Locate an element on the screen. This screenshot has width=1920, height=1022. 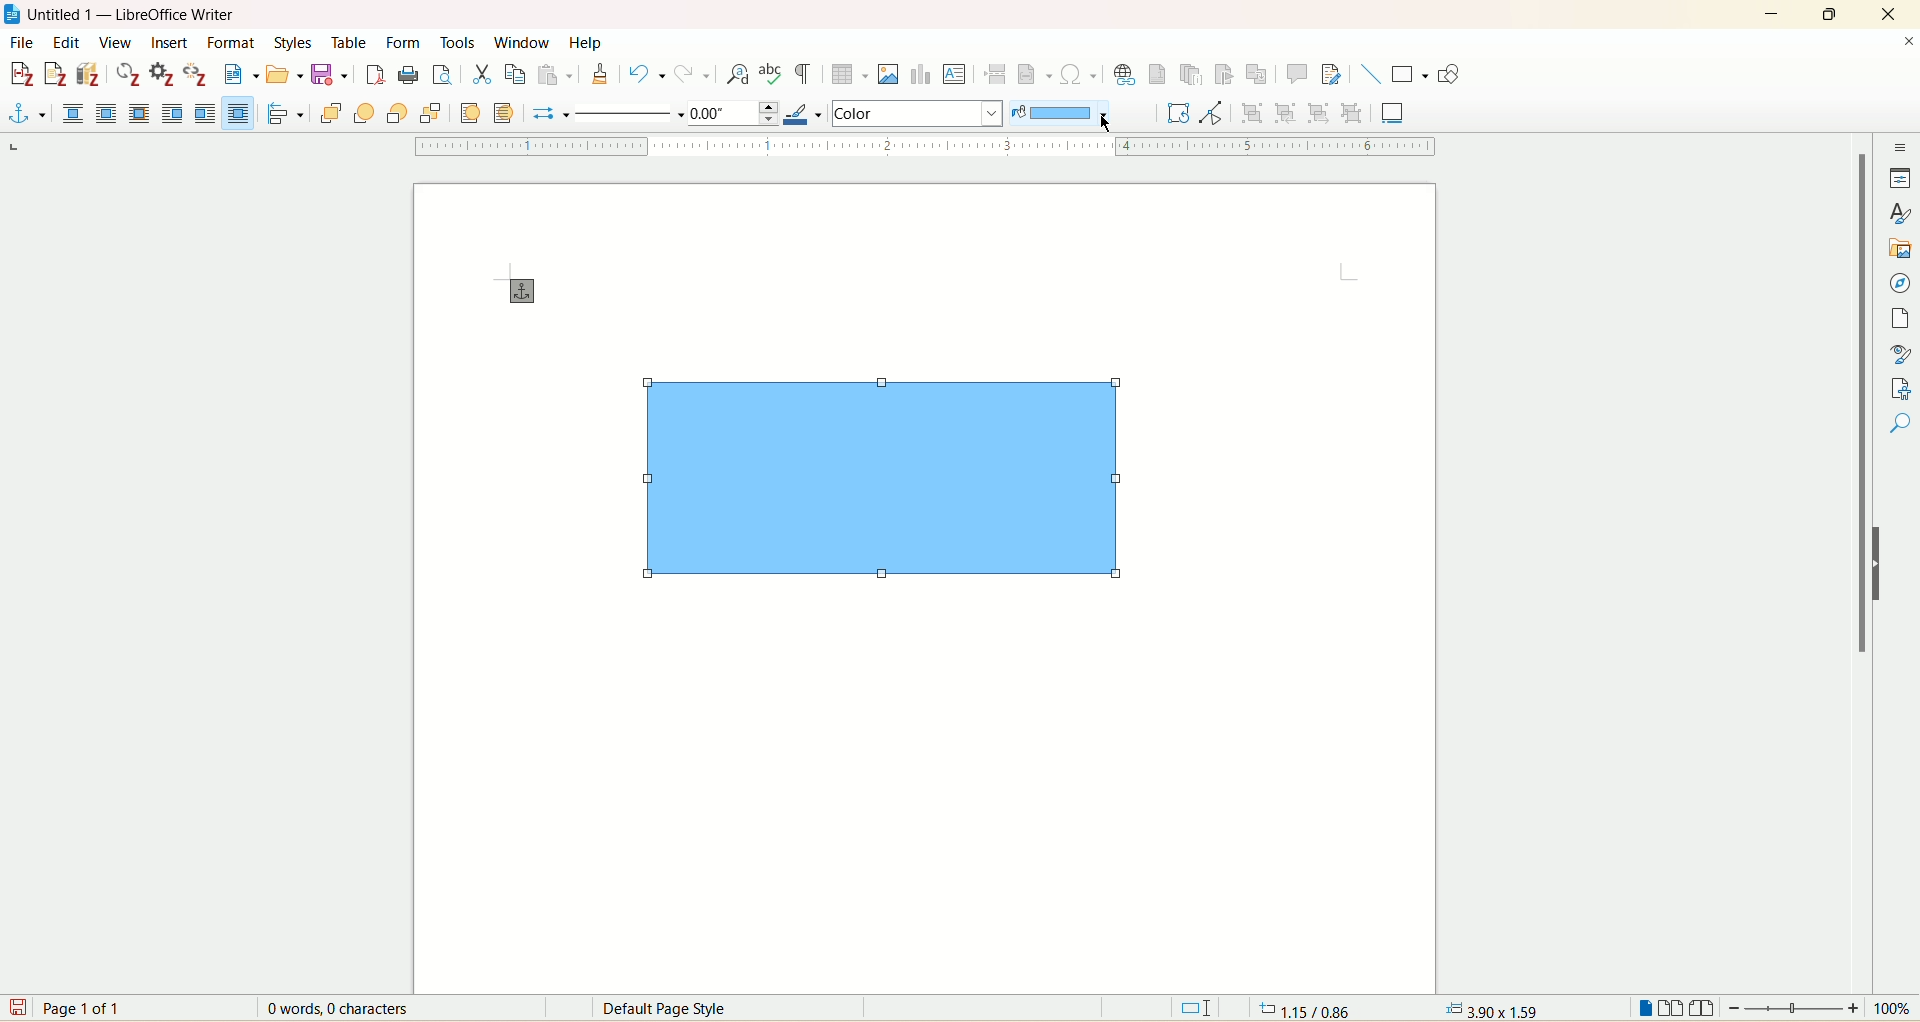
basic shapes is located at coordinates (1409, 75).